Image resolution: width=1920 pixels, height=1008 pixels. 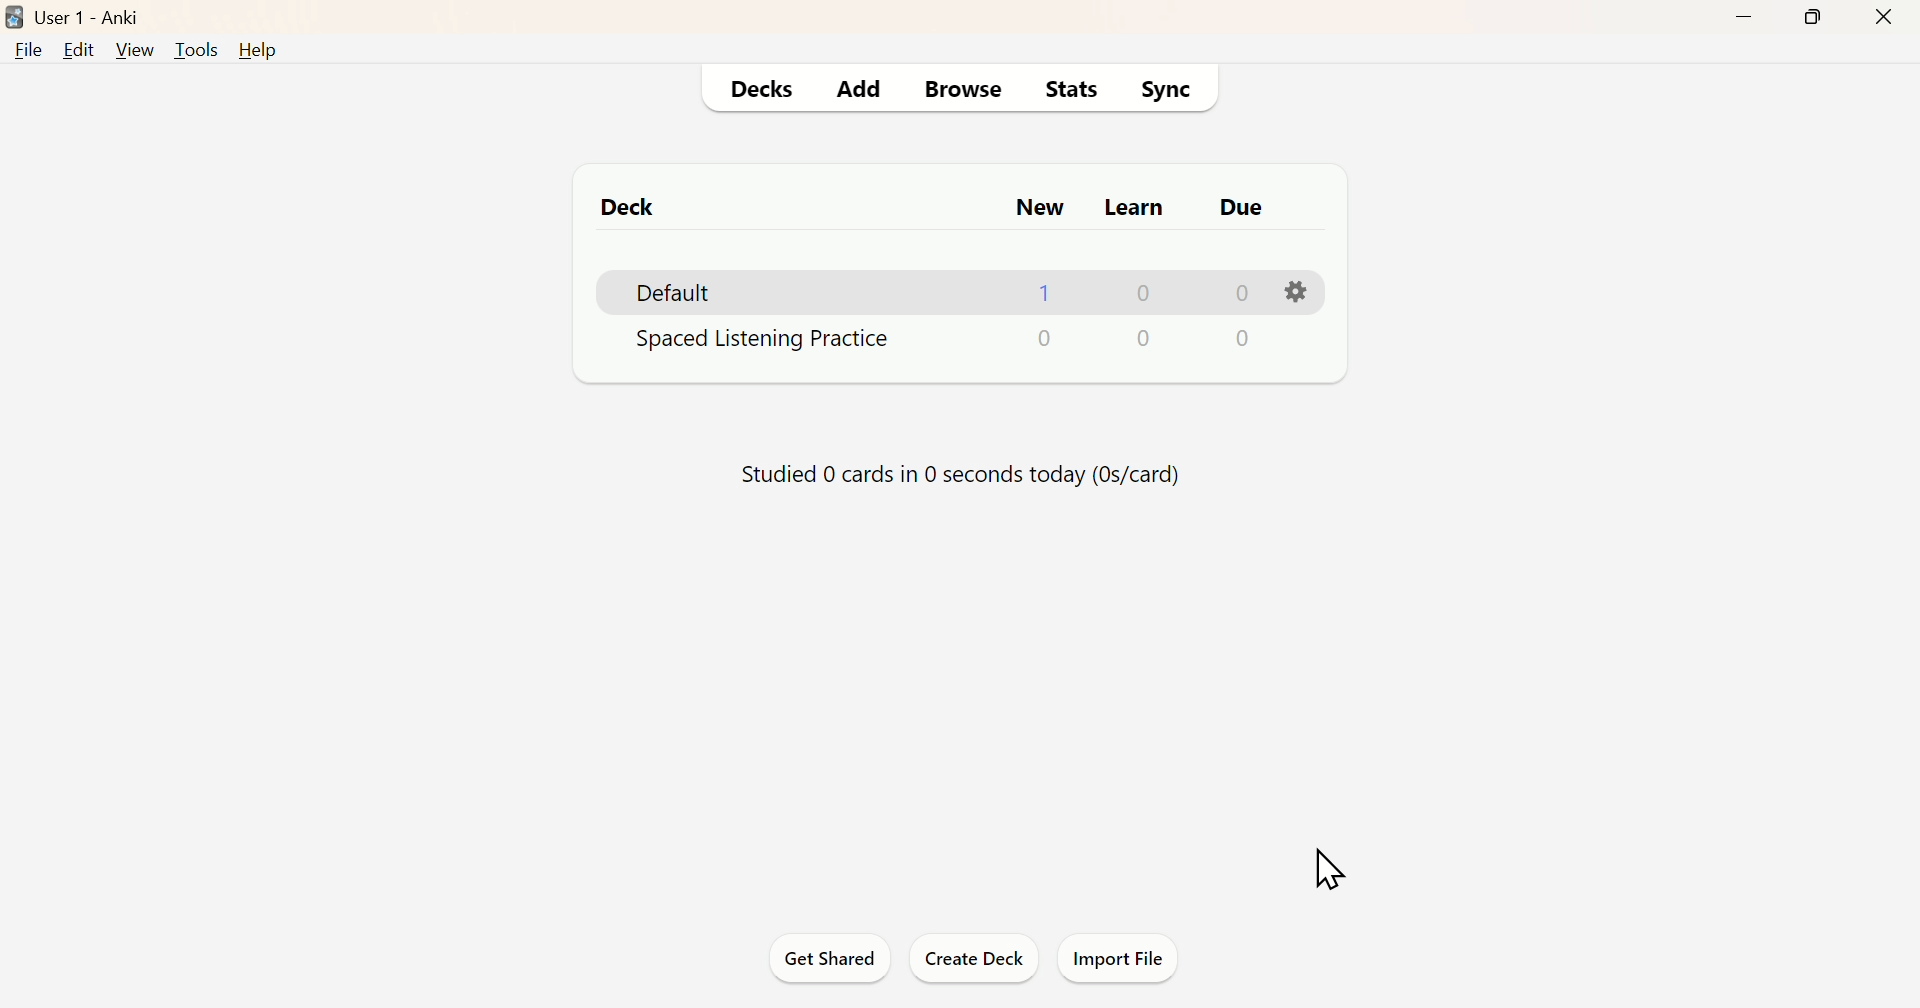 I want to click on 0, so click(x=1237, y=292).